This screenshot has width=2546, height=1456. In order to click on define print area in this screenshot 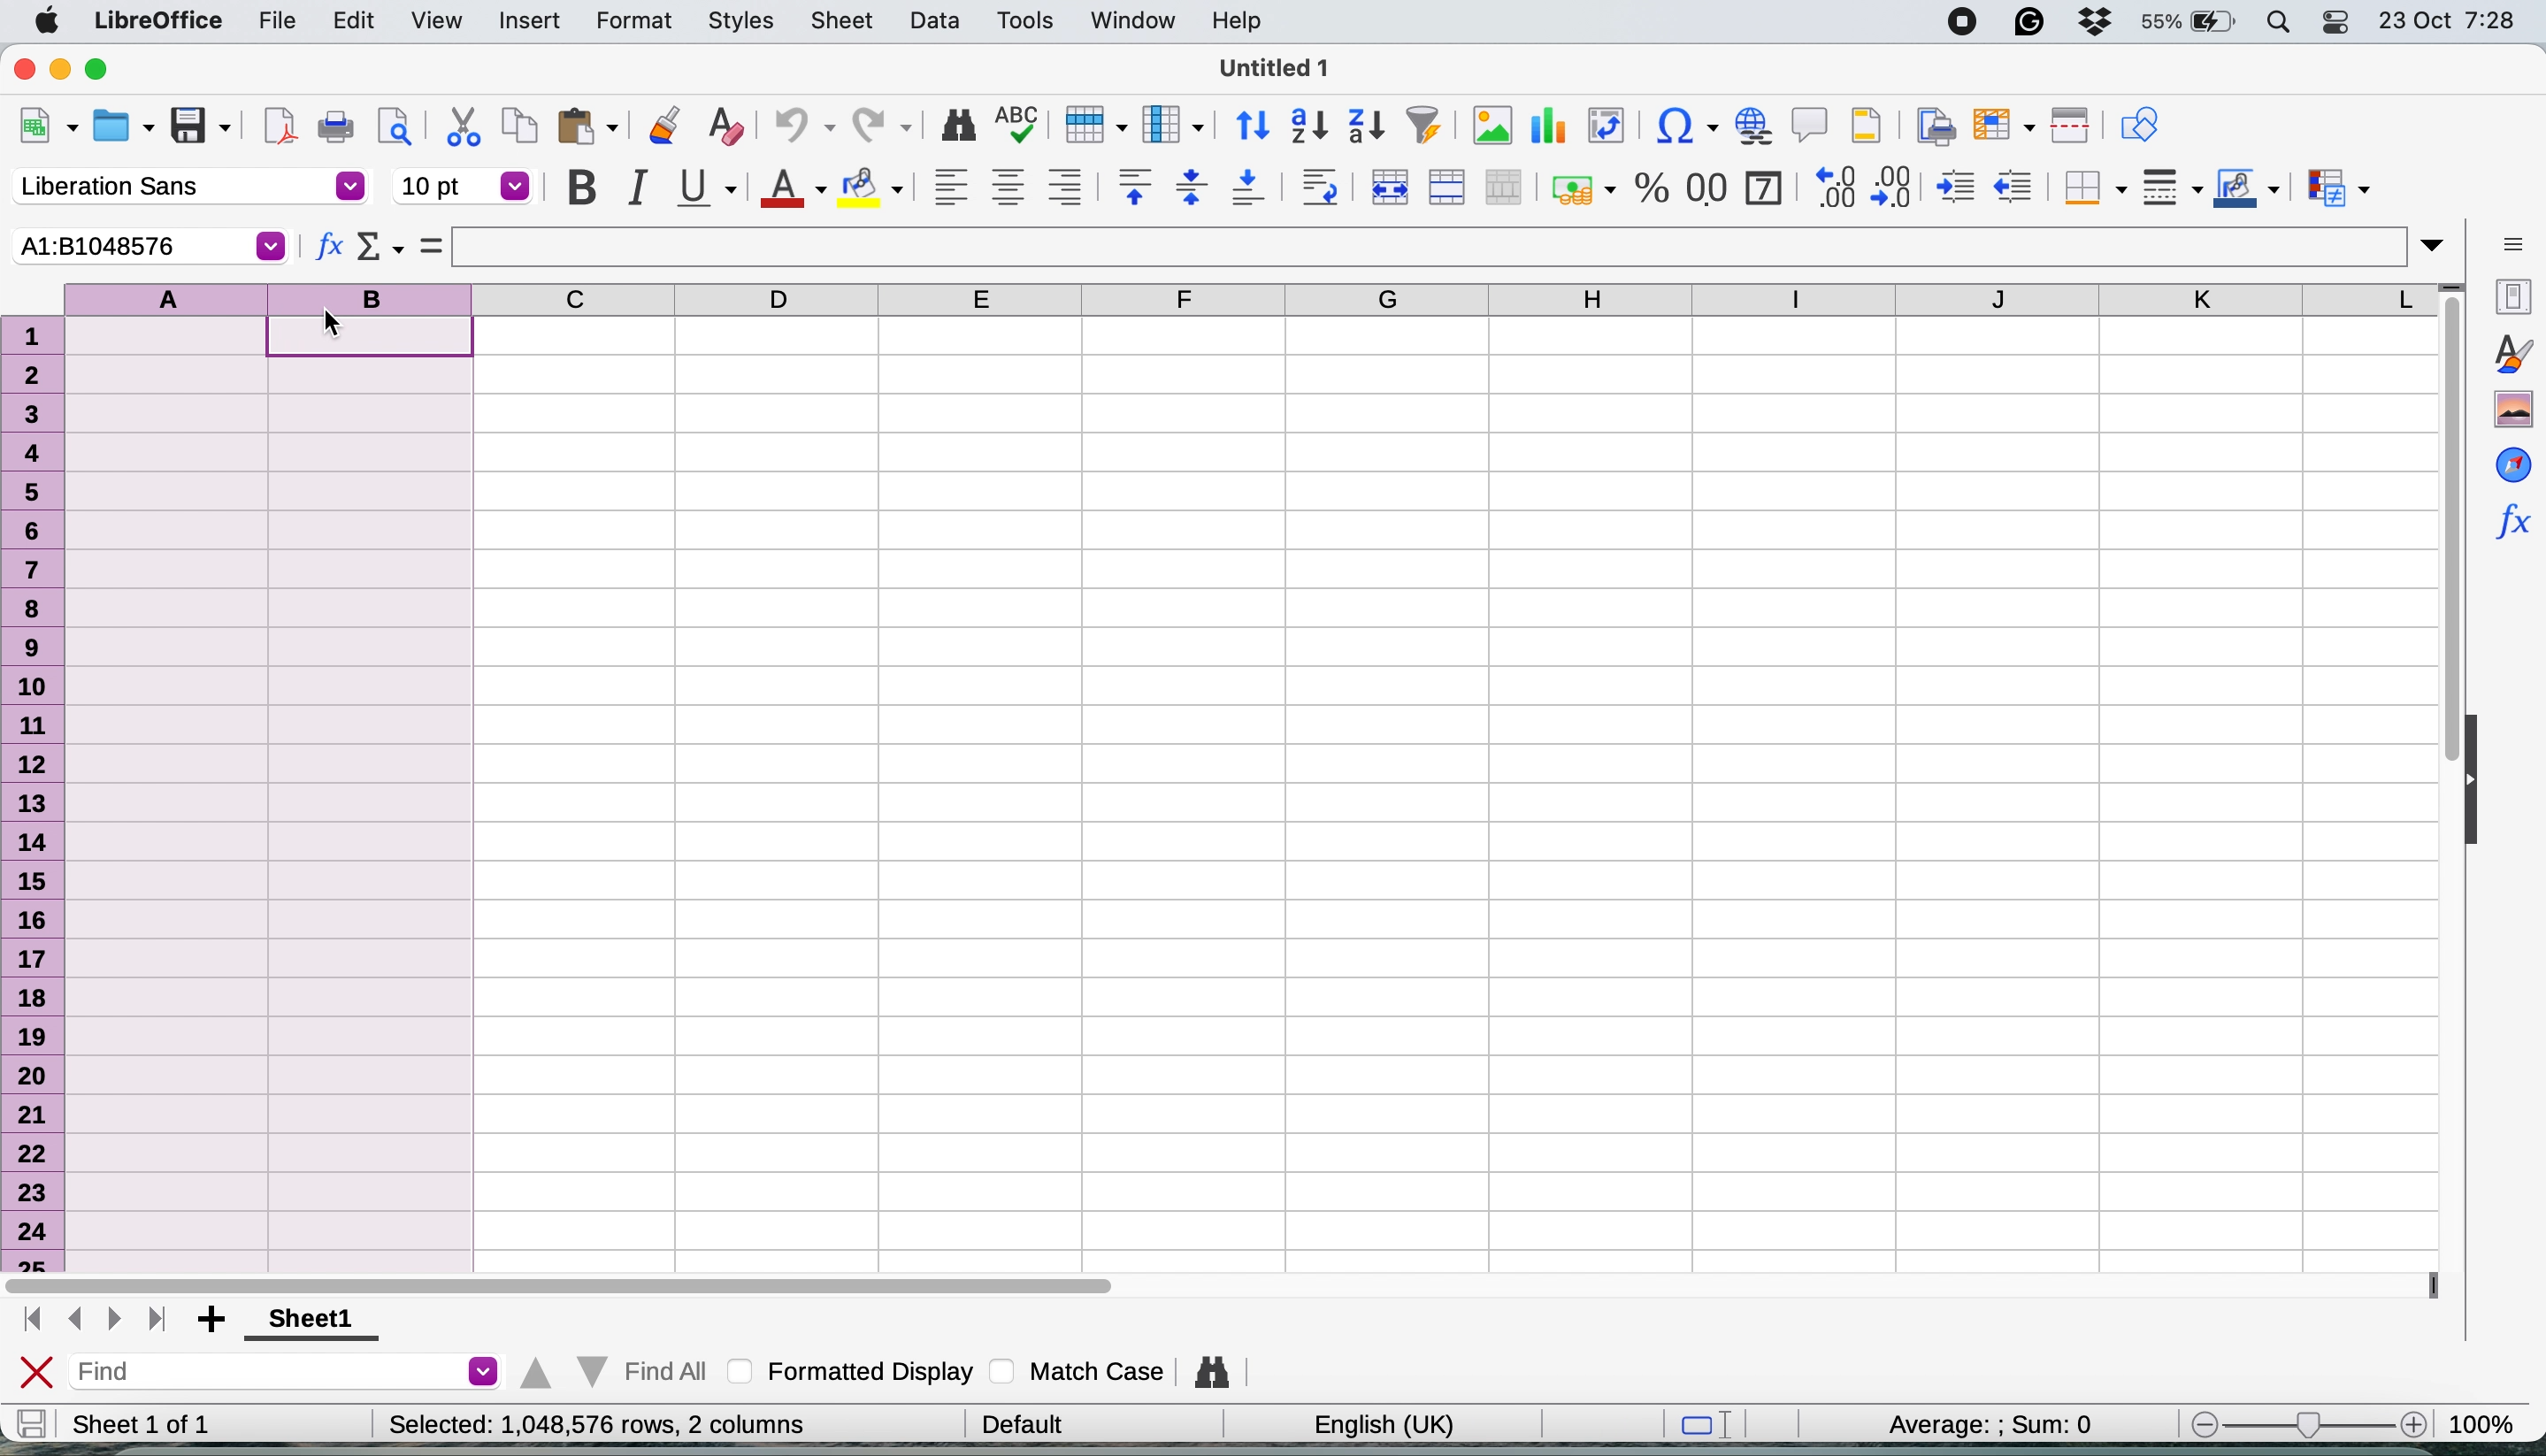, I will do `click(1933, 125)`.